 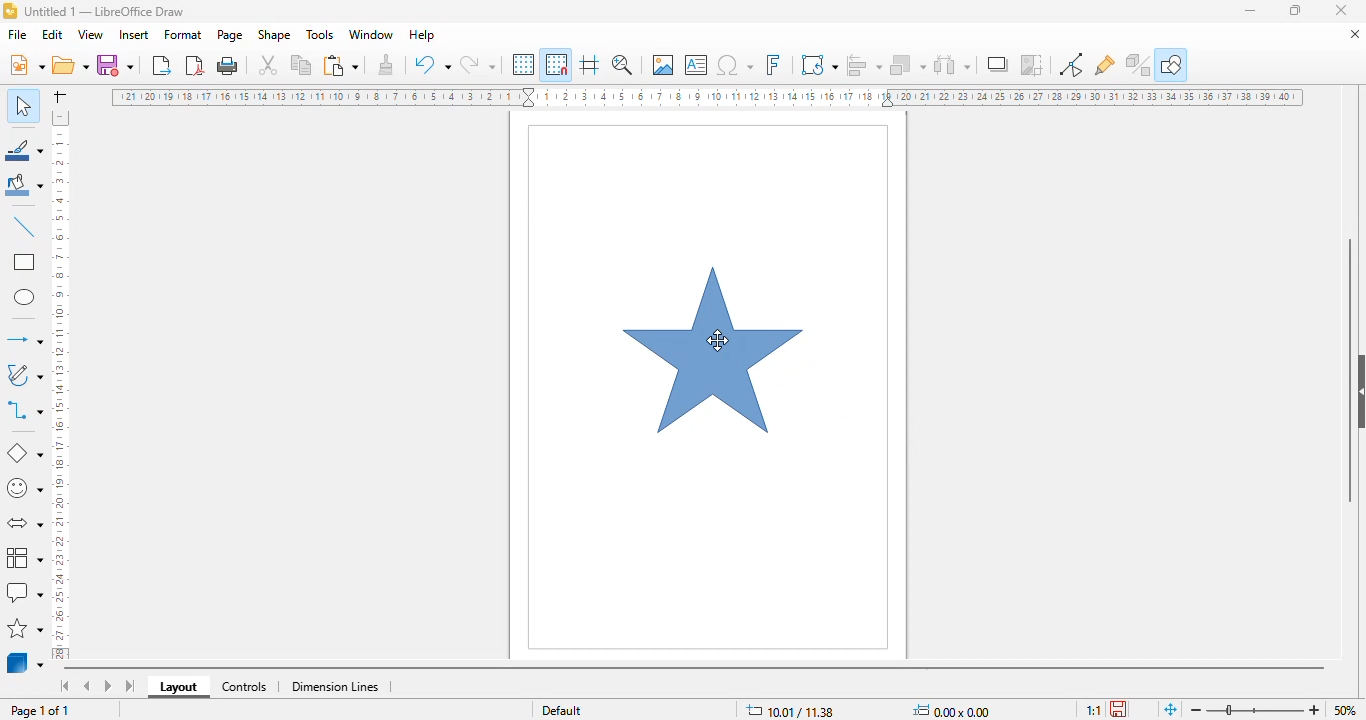 I want to click on select at least three objects to distribute, so click(x=952, y=64).